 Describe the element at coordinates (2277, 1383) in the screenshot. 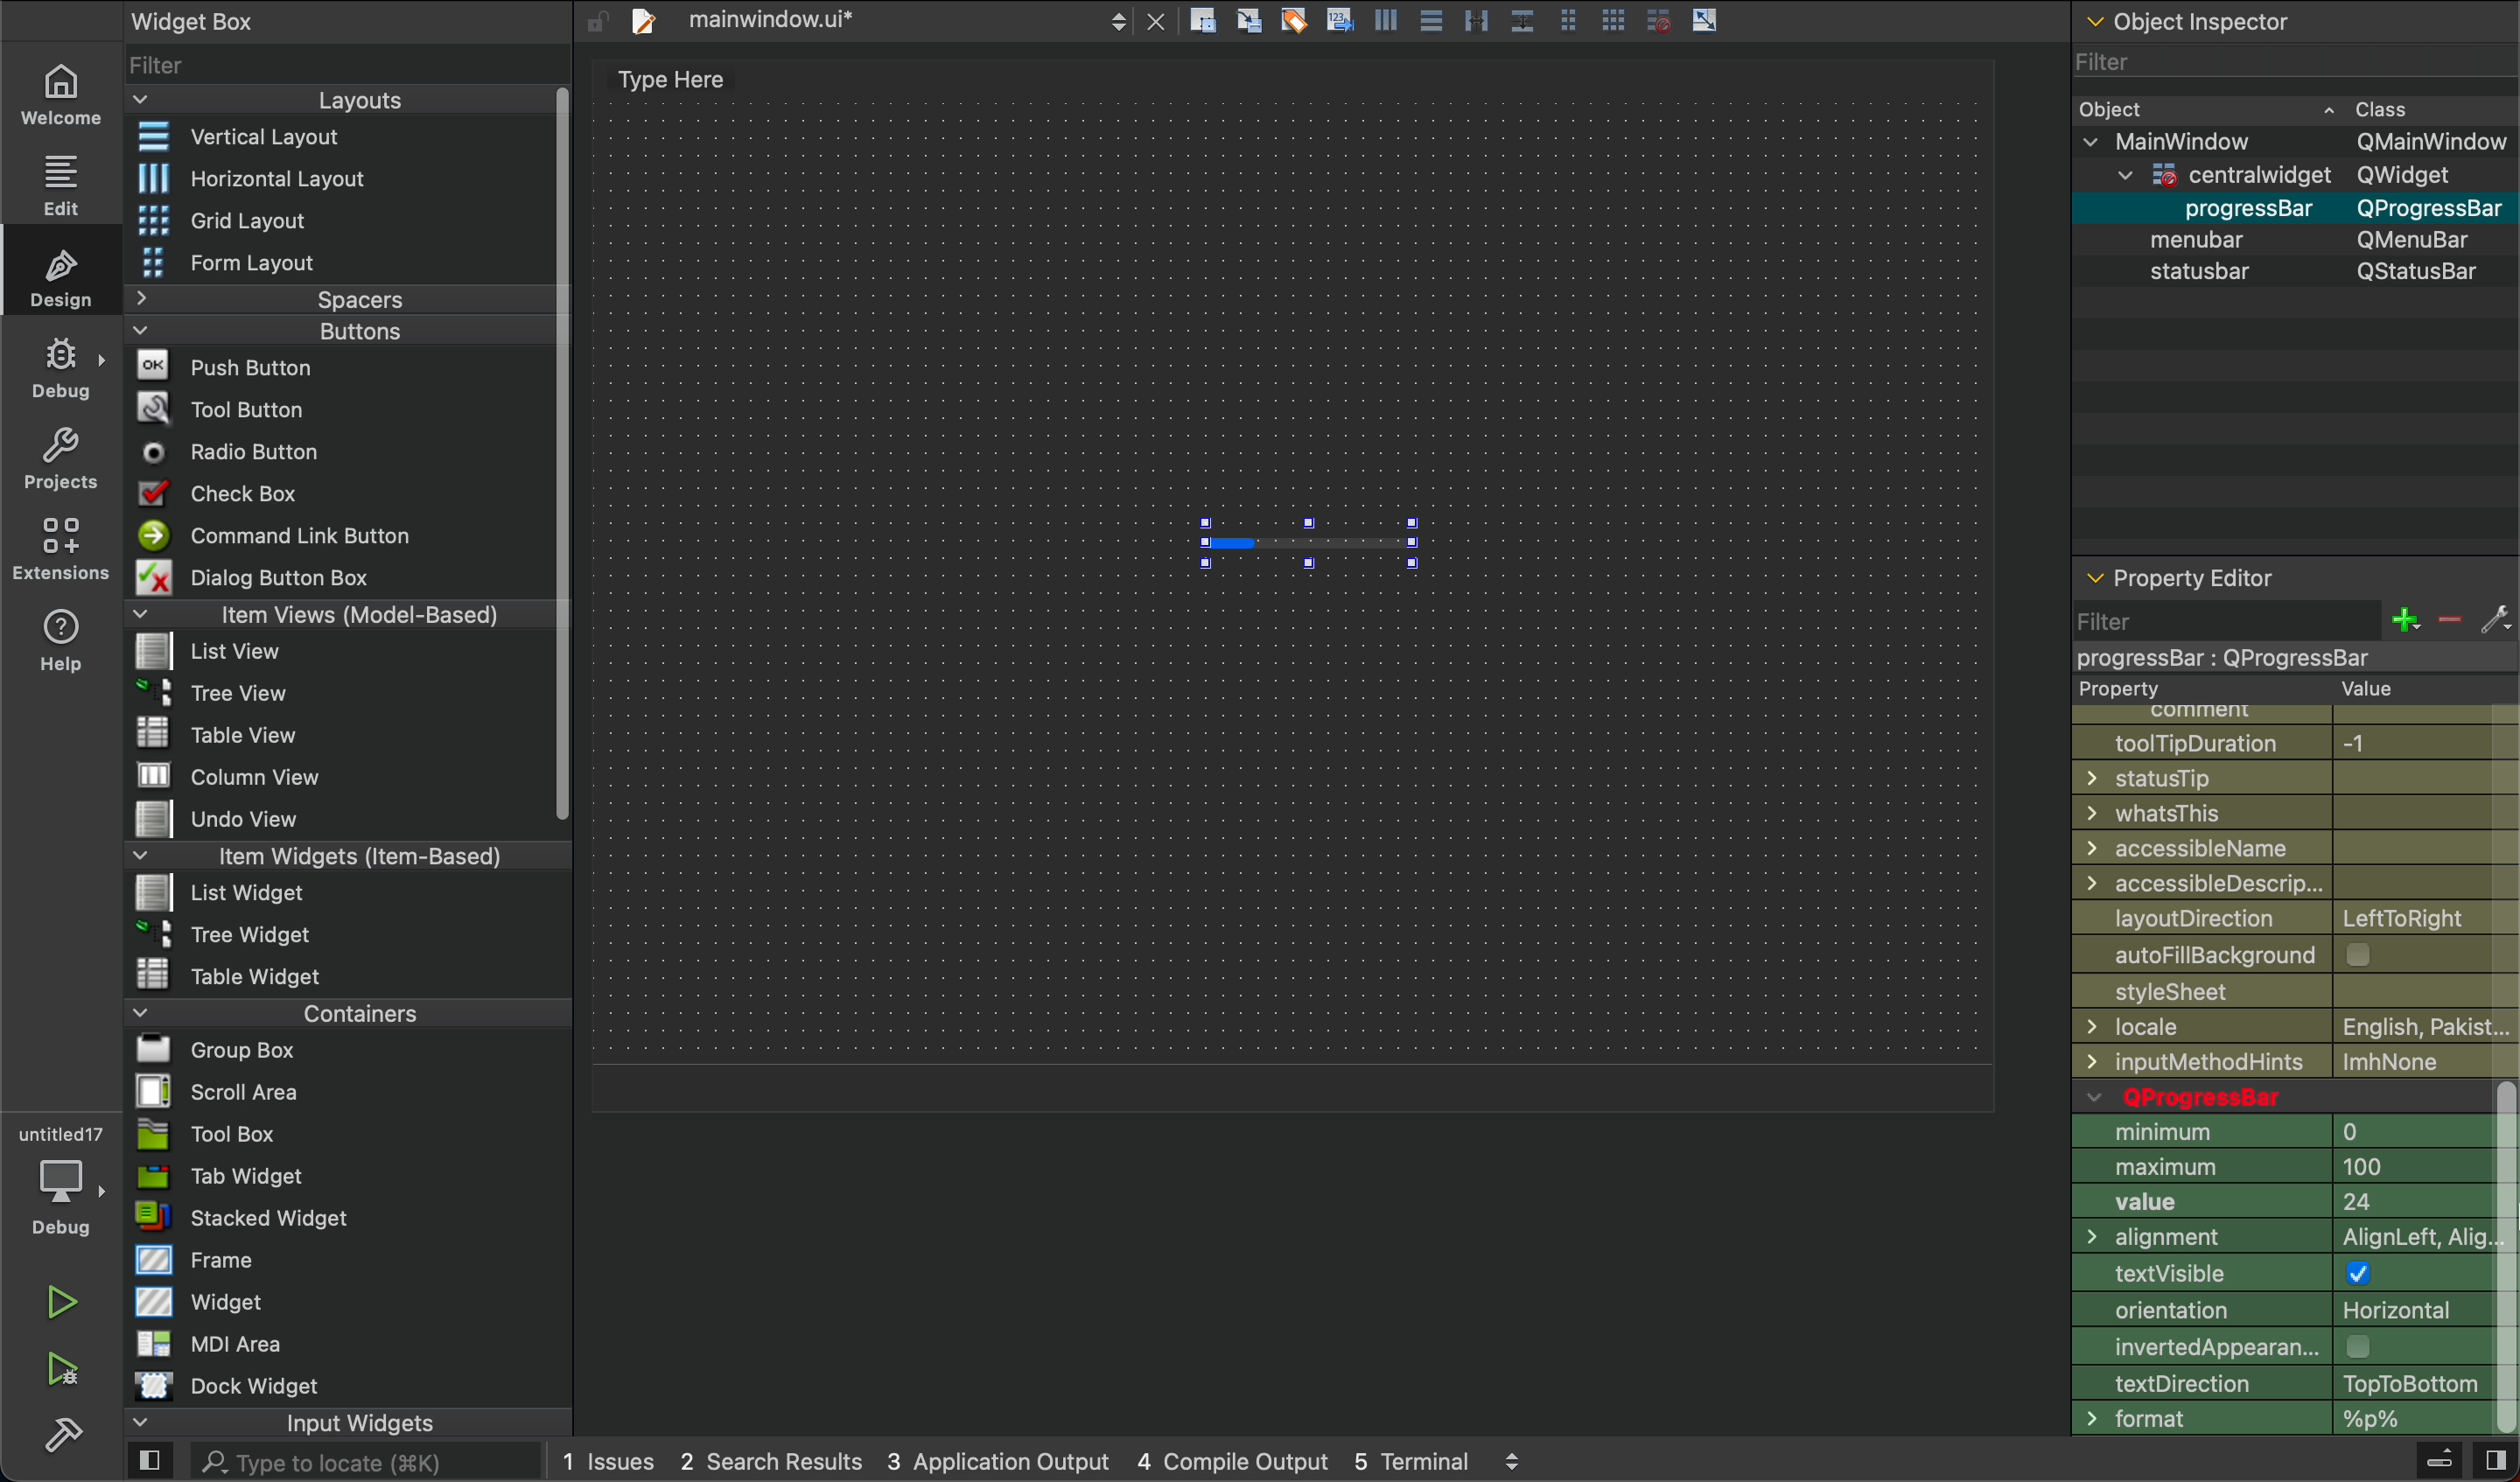

I see `Direction ` at that location.